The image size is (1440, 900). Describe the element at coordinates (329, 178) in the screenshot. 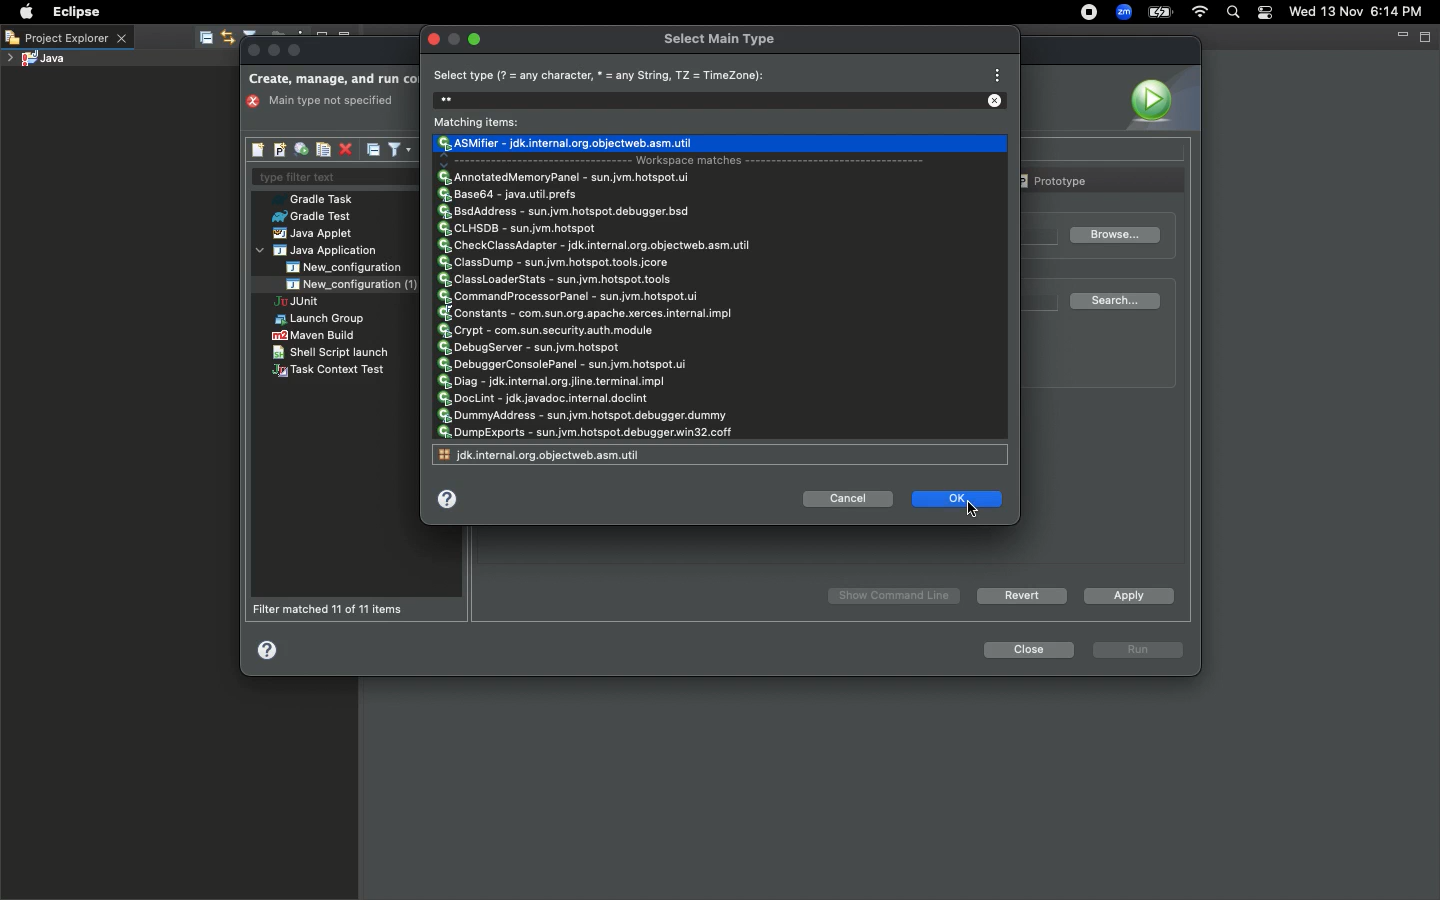

I see `Type filter text` at that location.